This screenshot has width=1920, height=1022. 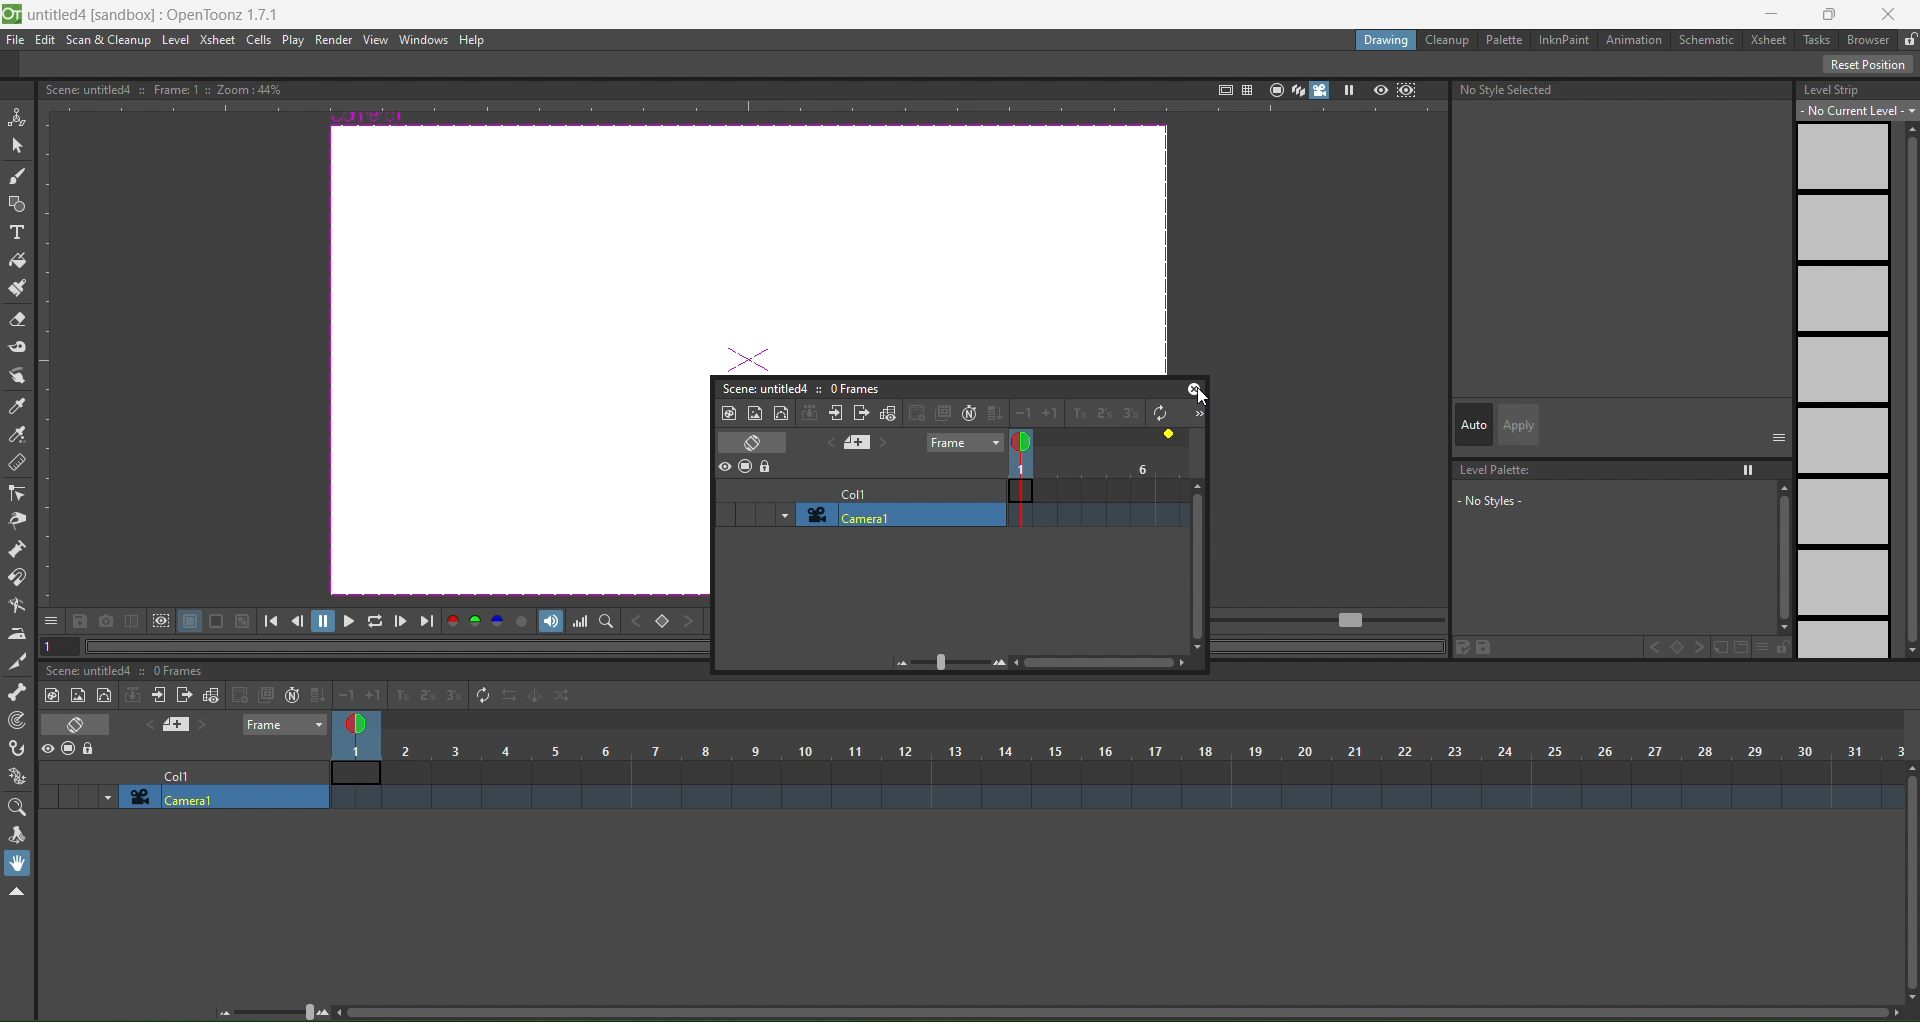 I want to click on col1, so click(x=187, y=774).